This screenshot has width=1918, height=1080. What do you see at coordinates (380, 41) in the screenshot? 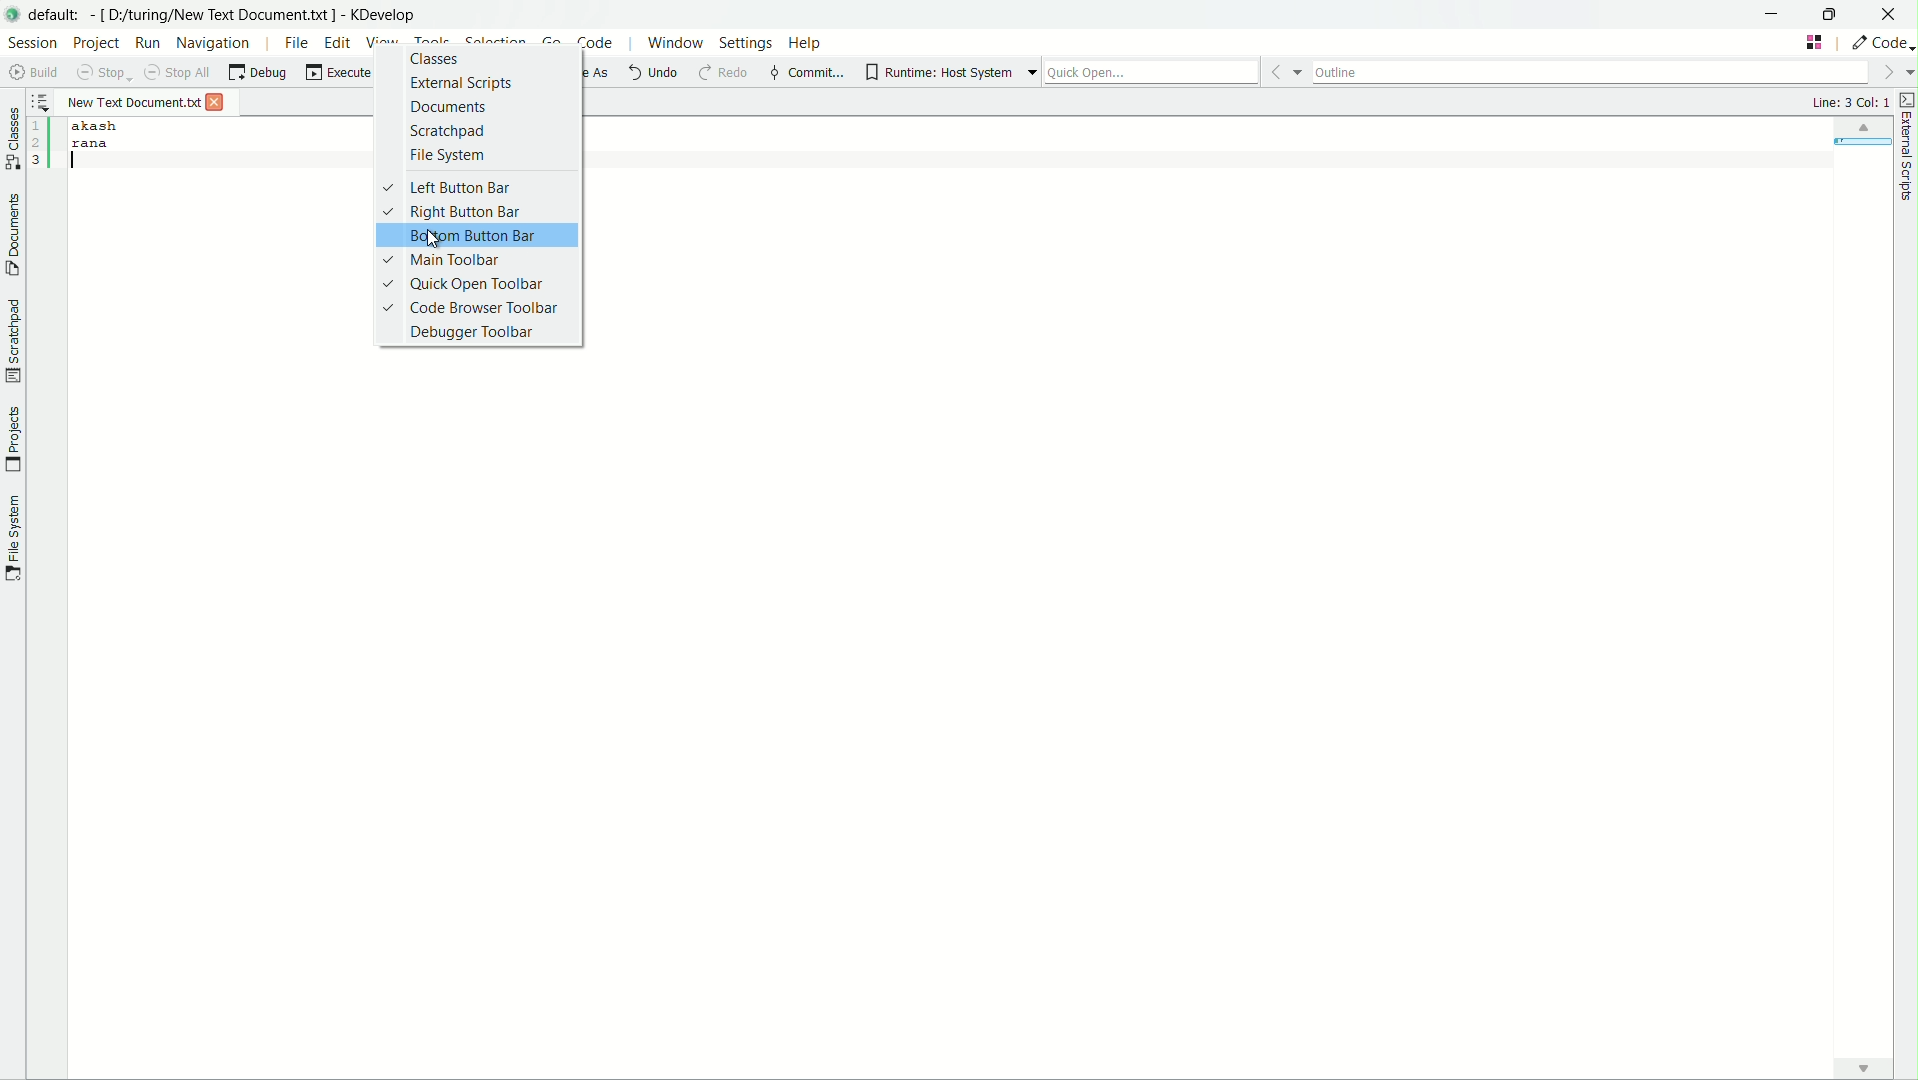
I see `view menu` at bounding box center [380, 41].